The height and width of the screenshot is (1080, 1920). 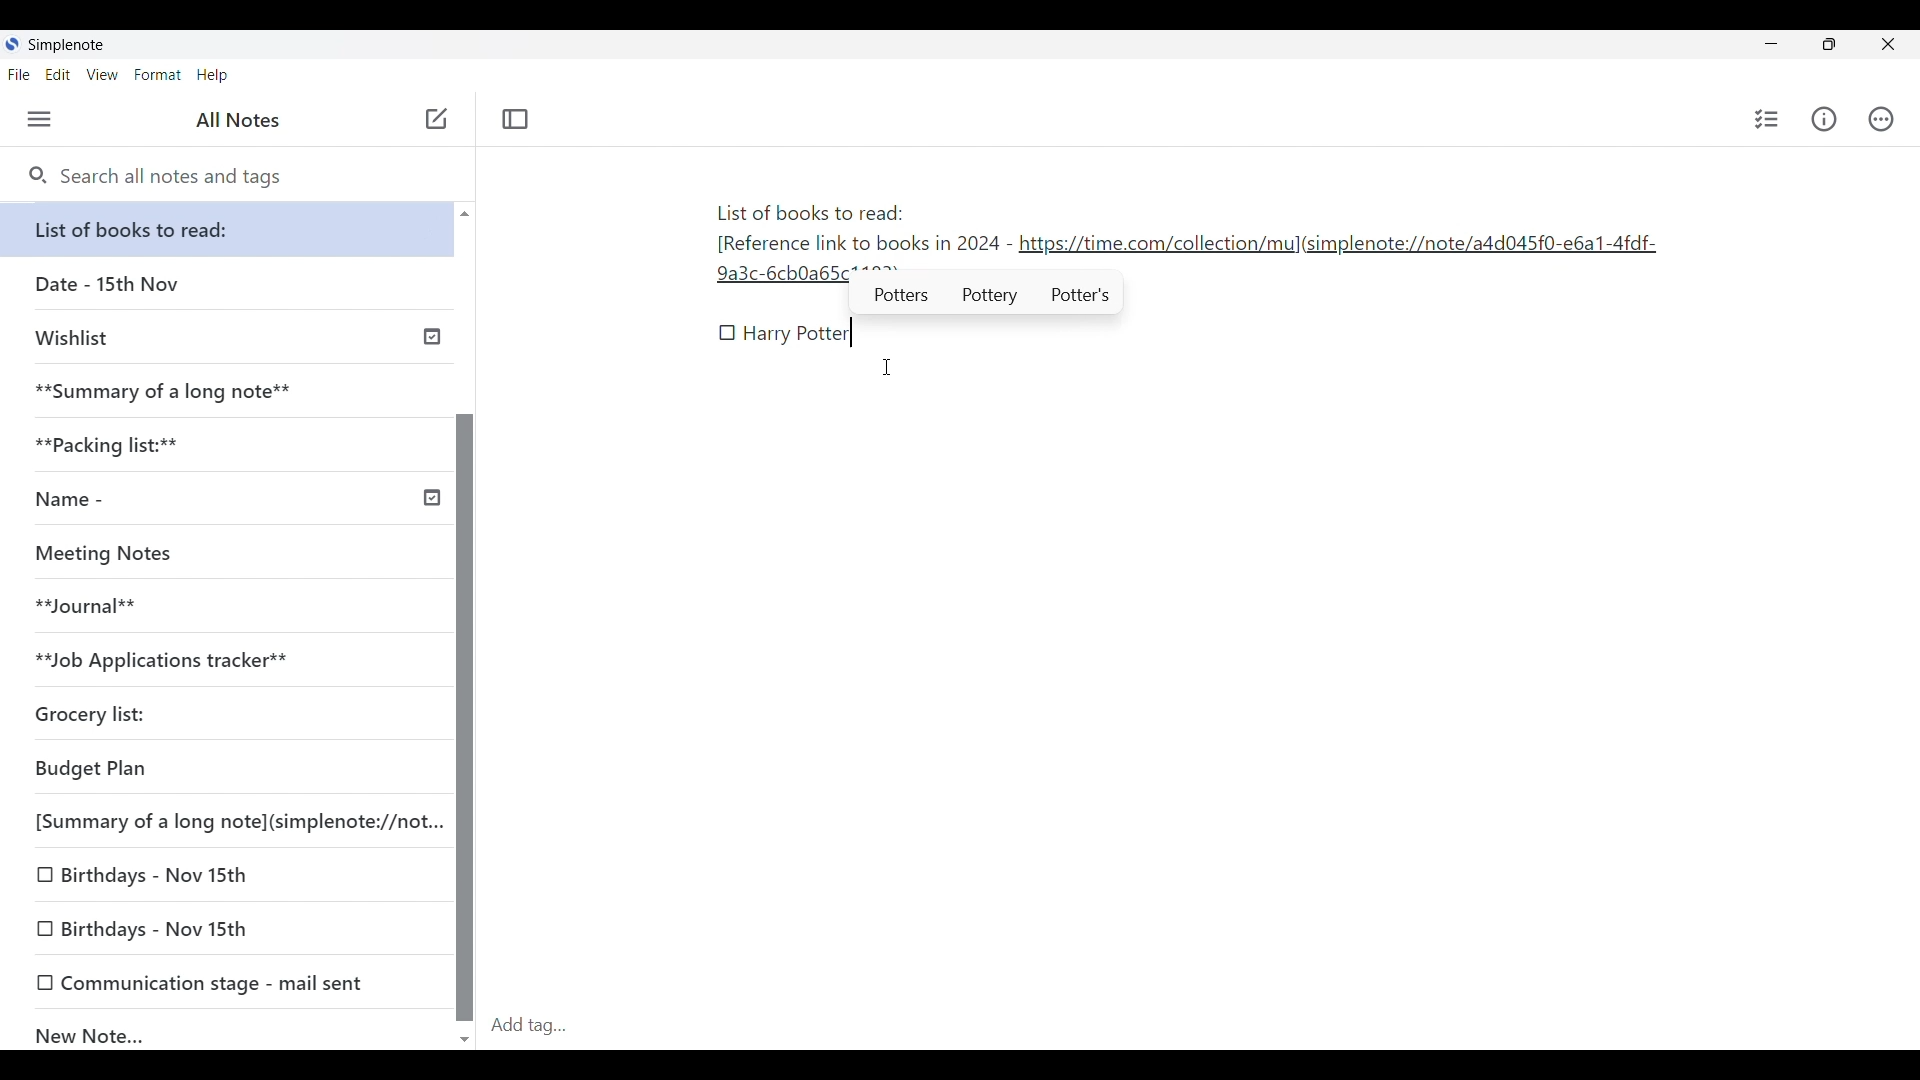 What do you see at coordinates (728, 333) in the screenshot?
I see `New text automatically converted to checklist as a markdown` at bounding box center [728, 333].